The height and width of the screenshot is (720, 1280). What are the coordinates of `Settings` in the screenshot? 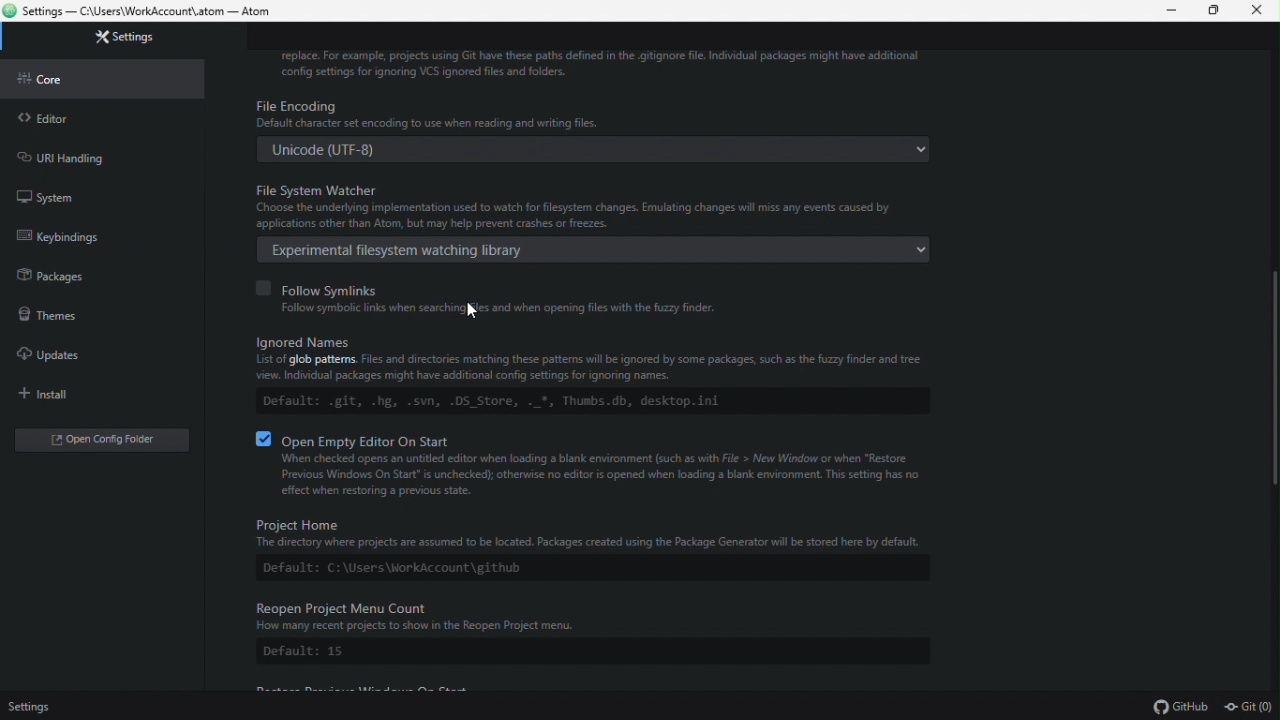 It's located at (34, 706).